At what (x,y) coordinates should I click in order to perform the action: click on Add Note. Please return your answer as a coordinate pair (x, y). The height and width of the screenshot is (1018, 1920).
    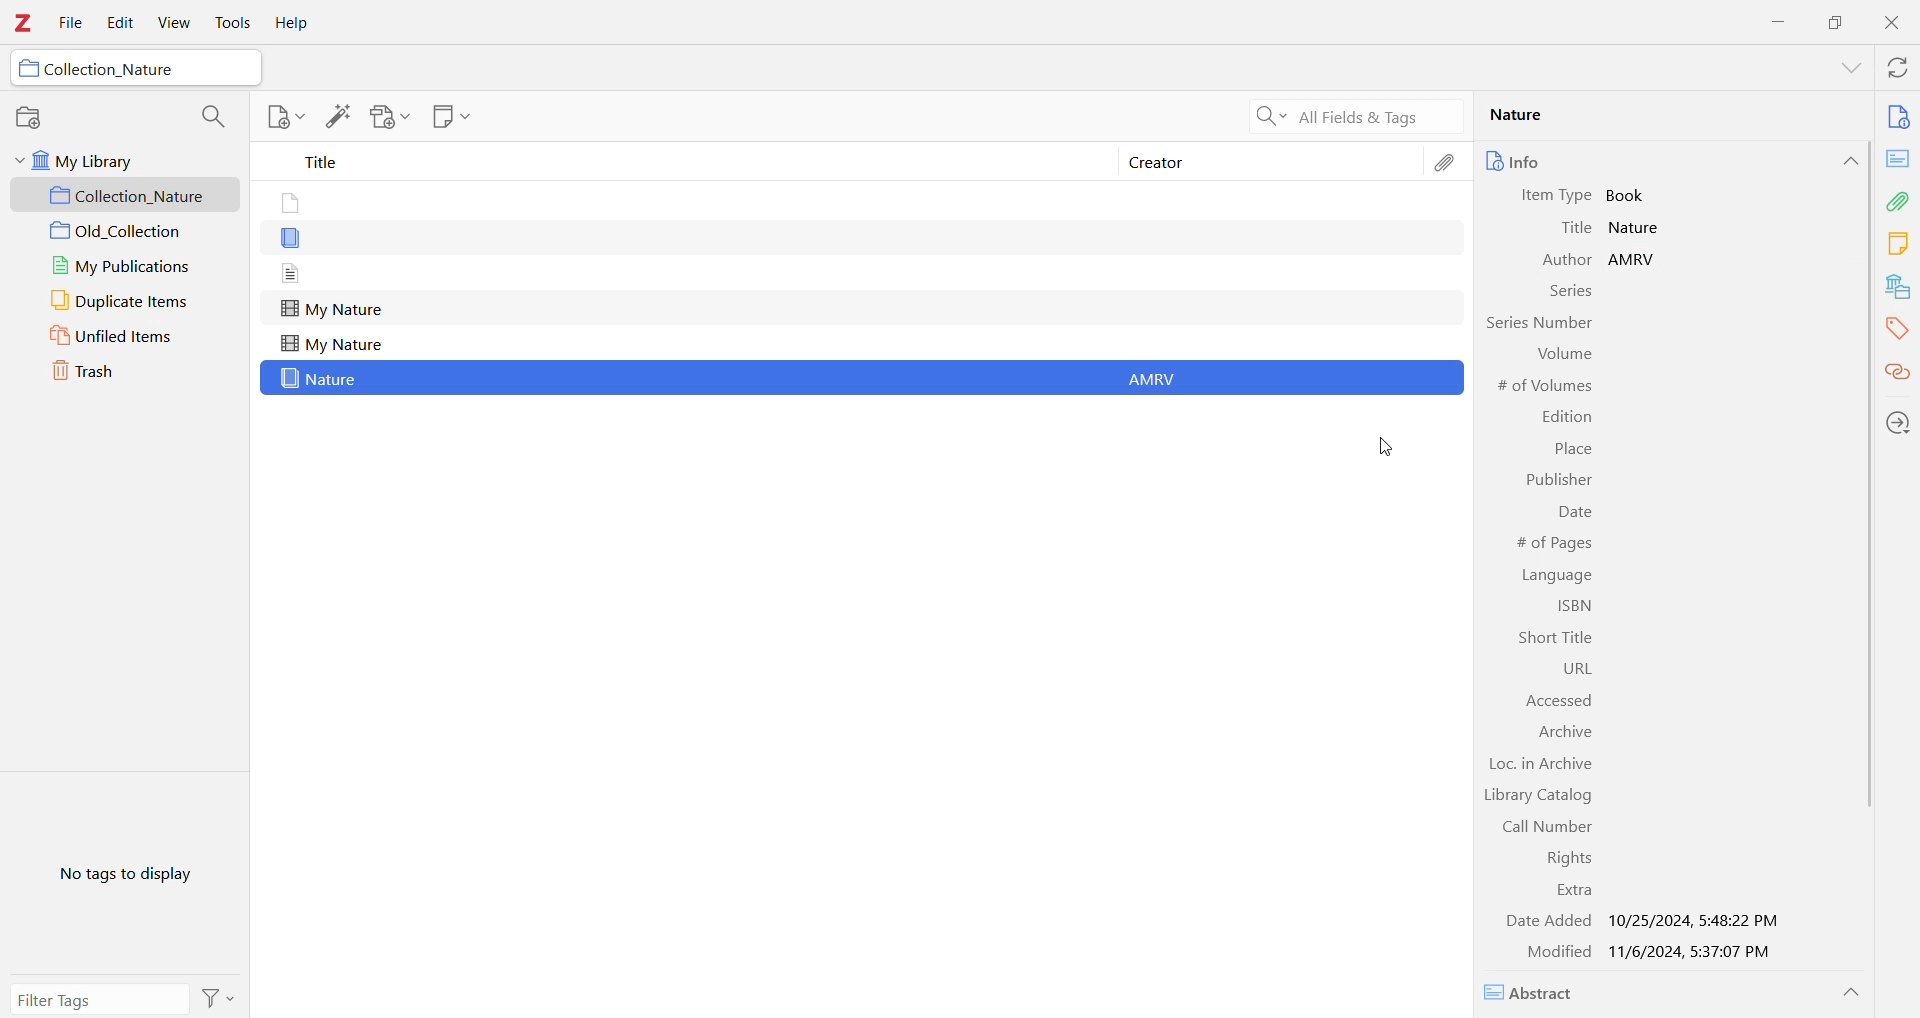
    Looking at the image, I should click on (284, 116).